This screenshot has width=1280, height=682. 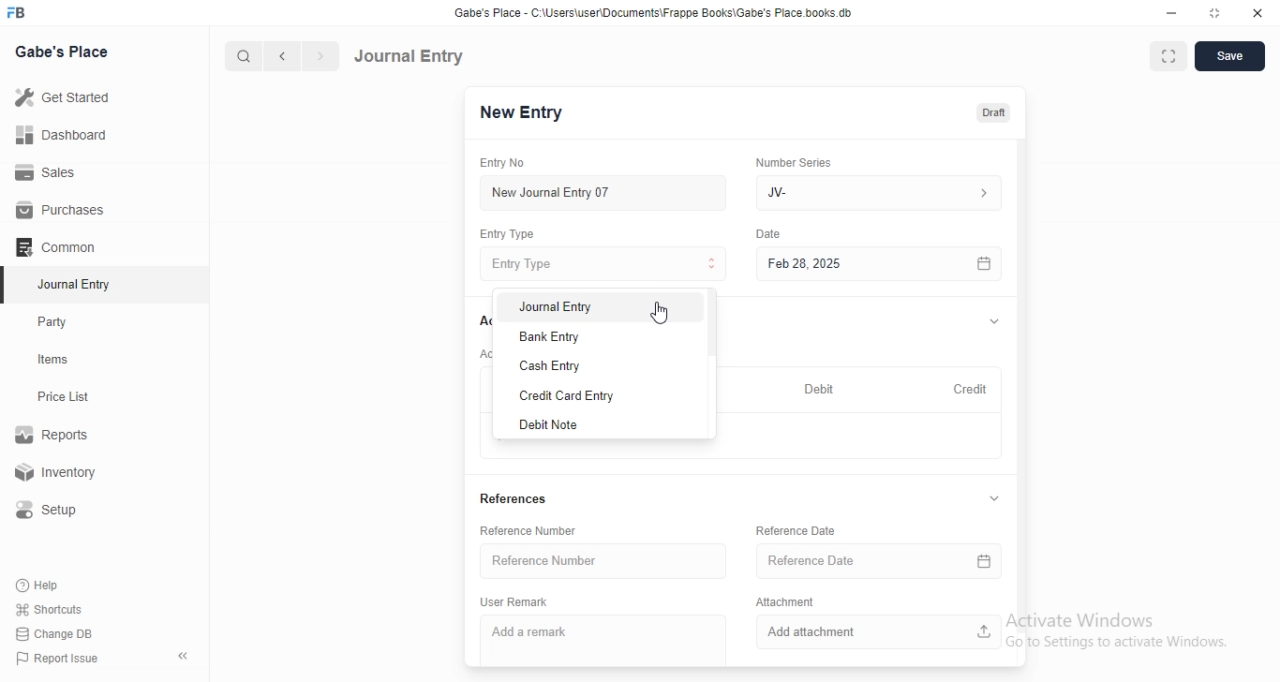 I want to click on Attachment, so click(x=782, y=602).